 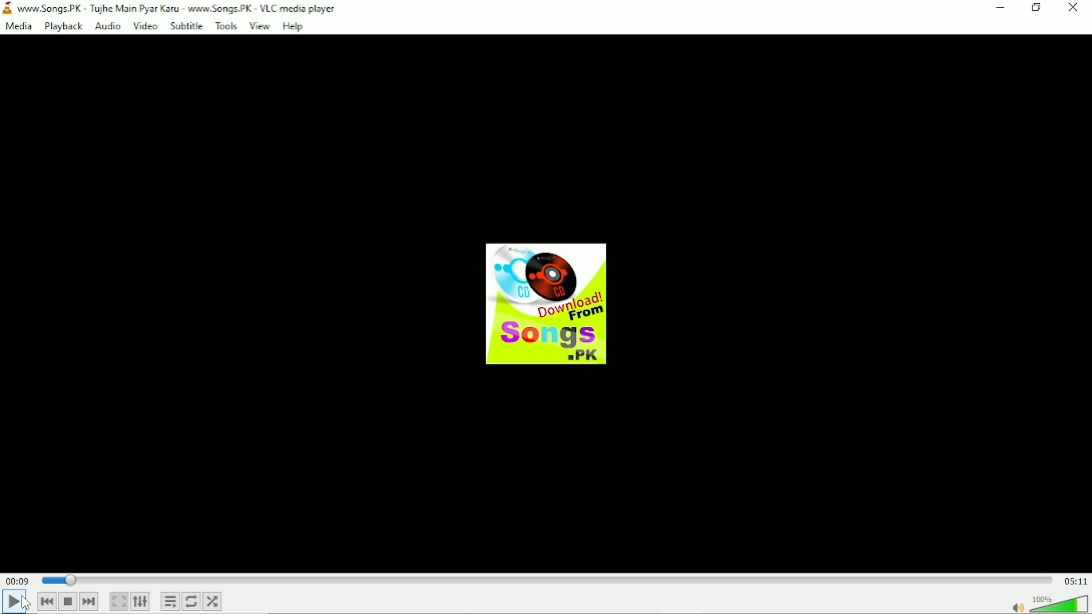 I want to click on www.Songs PK - Tushe Man Pyar Karu - www. Songs PK - VLC med player, so click(x=194, y=8).